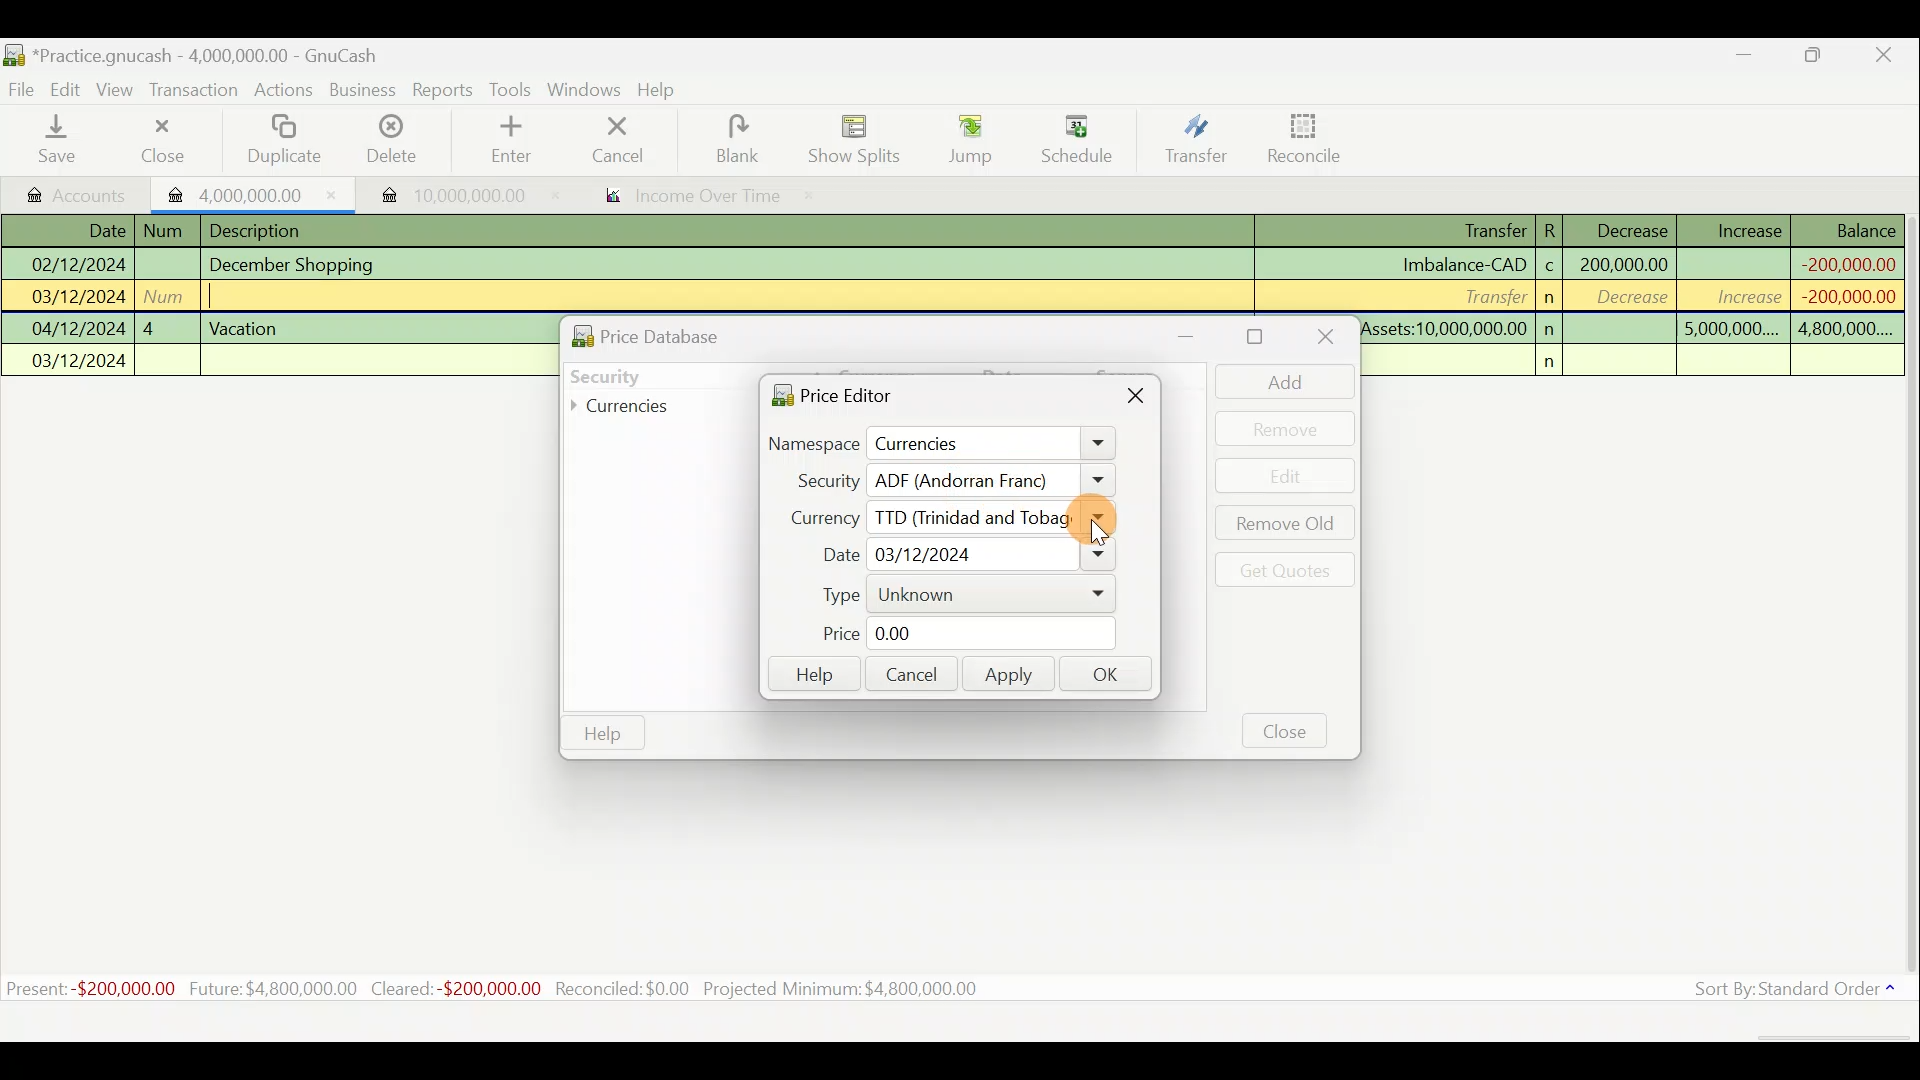 This screenshot has width=1920, height=1080. What do you see at coordinates (1287, 476) in the screenshot?
I see `Edit` at bounding box center [1287, 476].